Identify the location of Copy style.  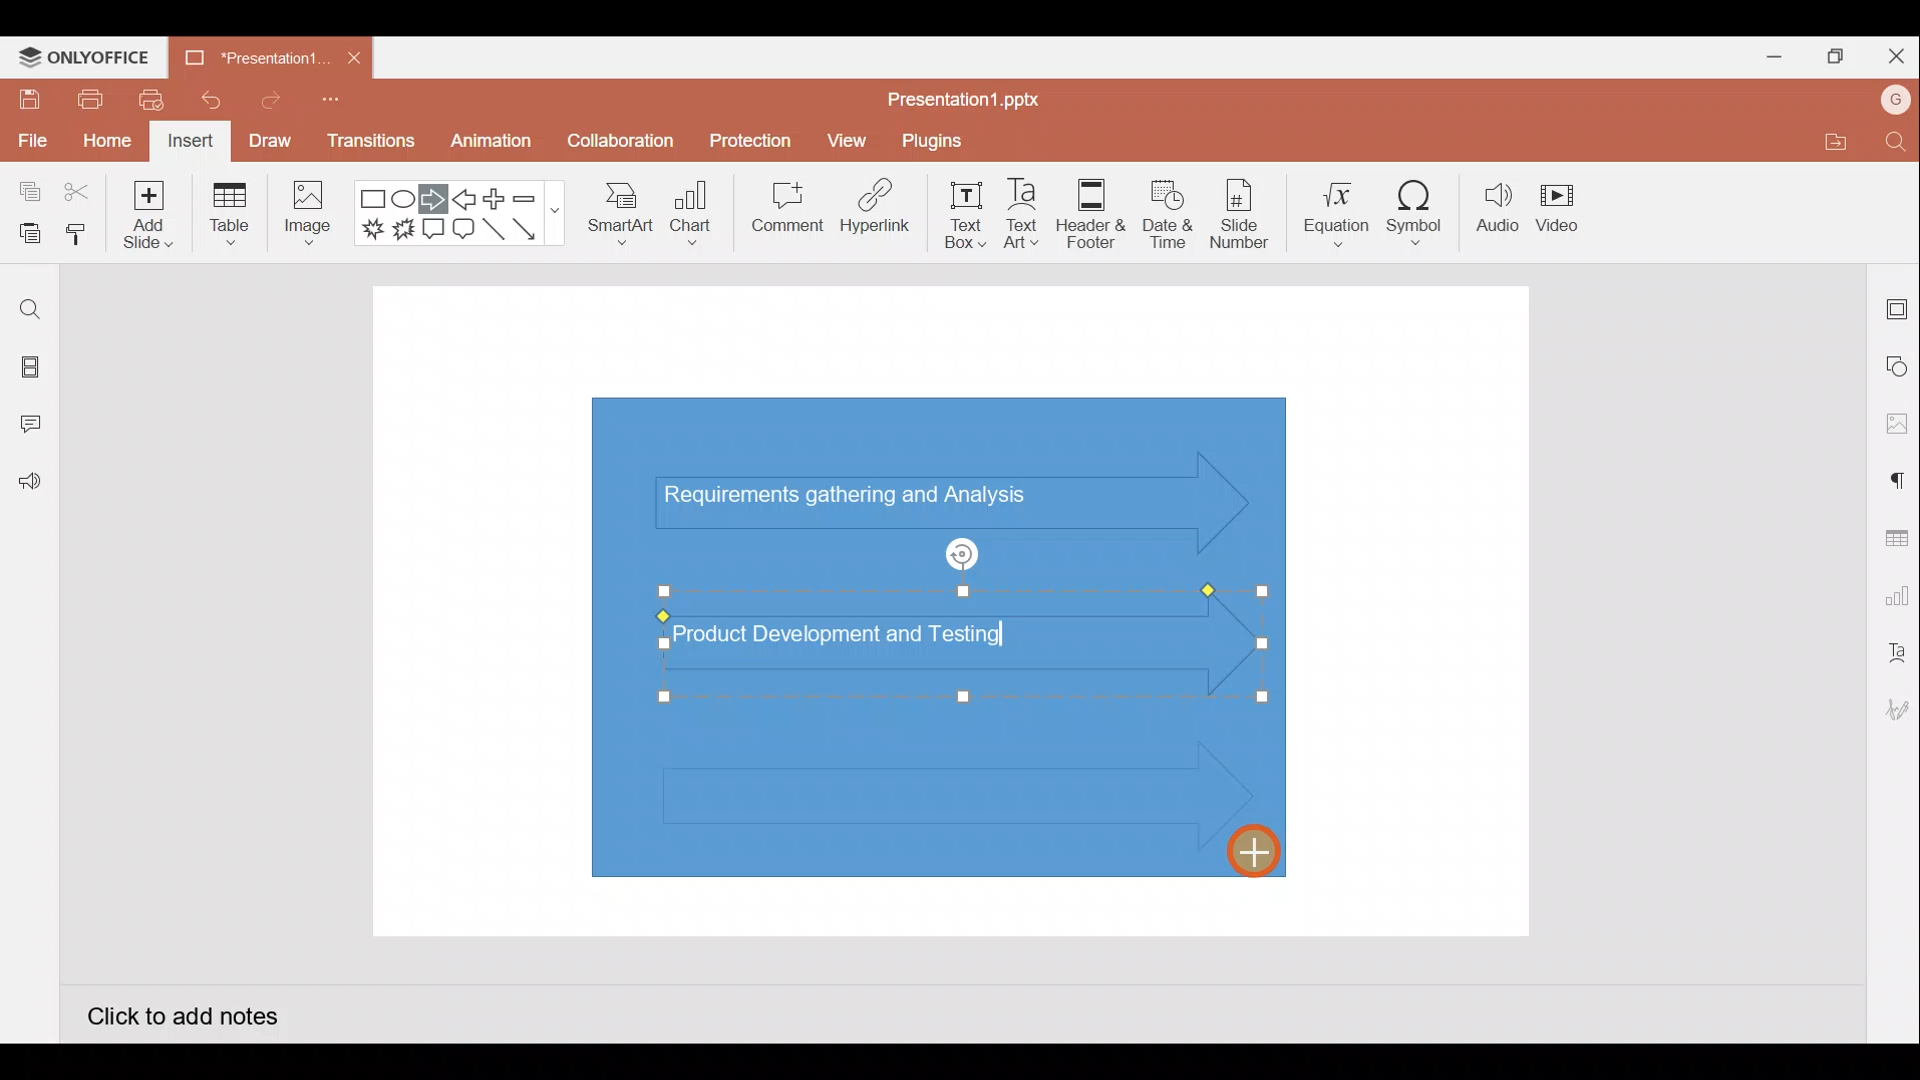
(78, 237).